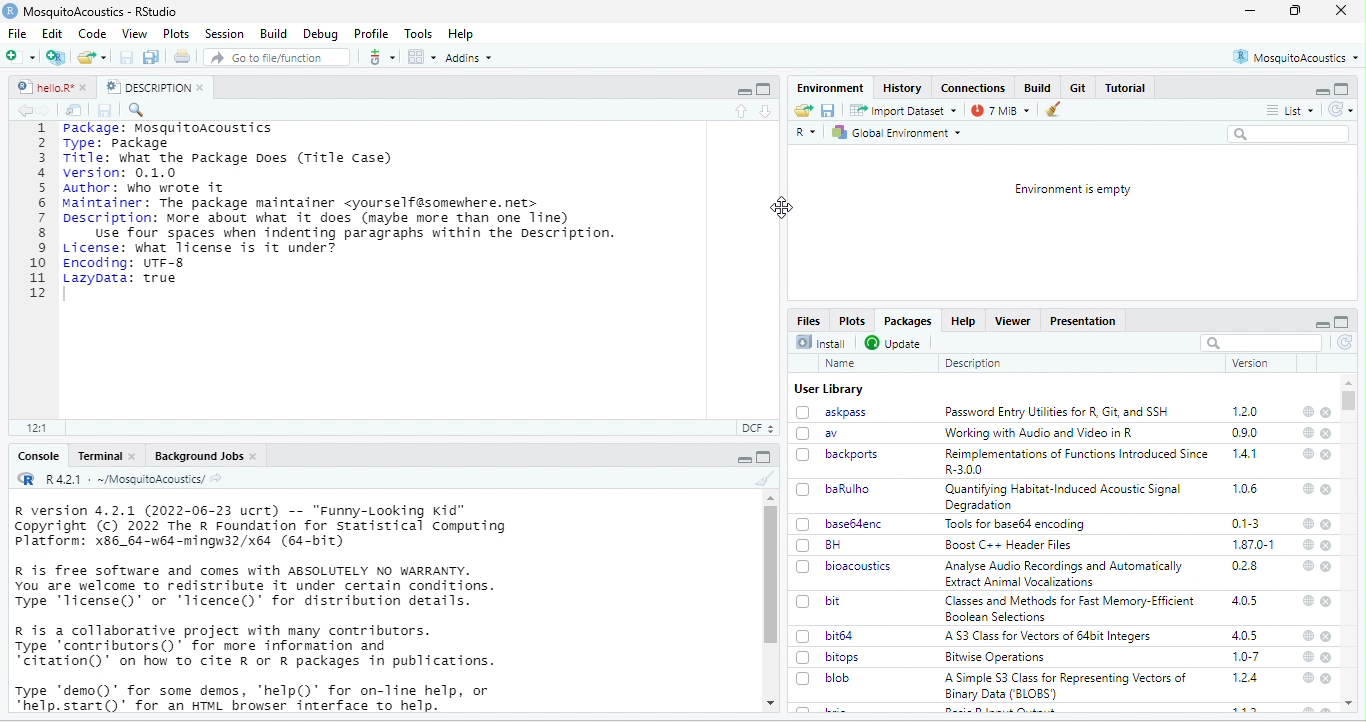 The width and height of the screenshot is (1366, 722). I want to click on 1.87.0-1, so click(1255, 544).